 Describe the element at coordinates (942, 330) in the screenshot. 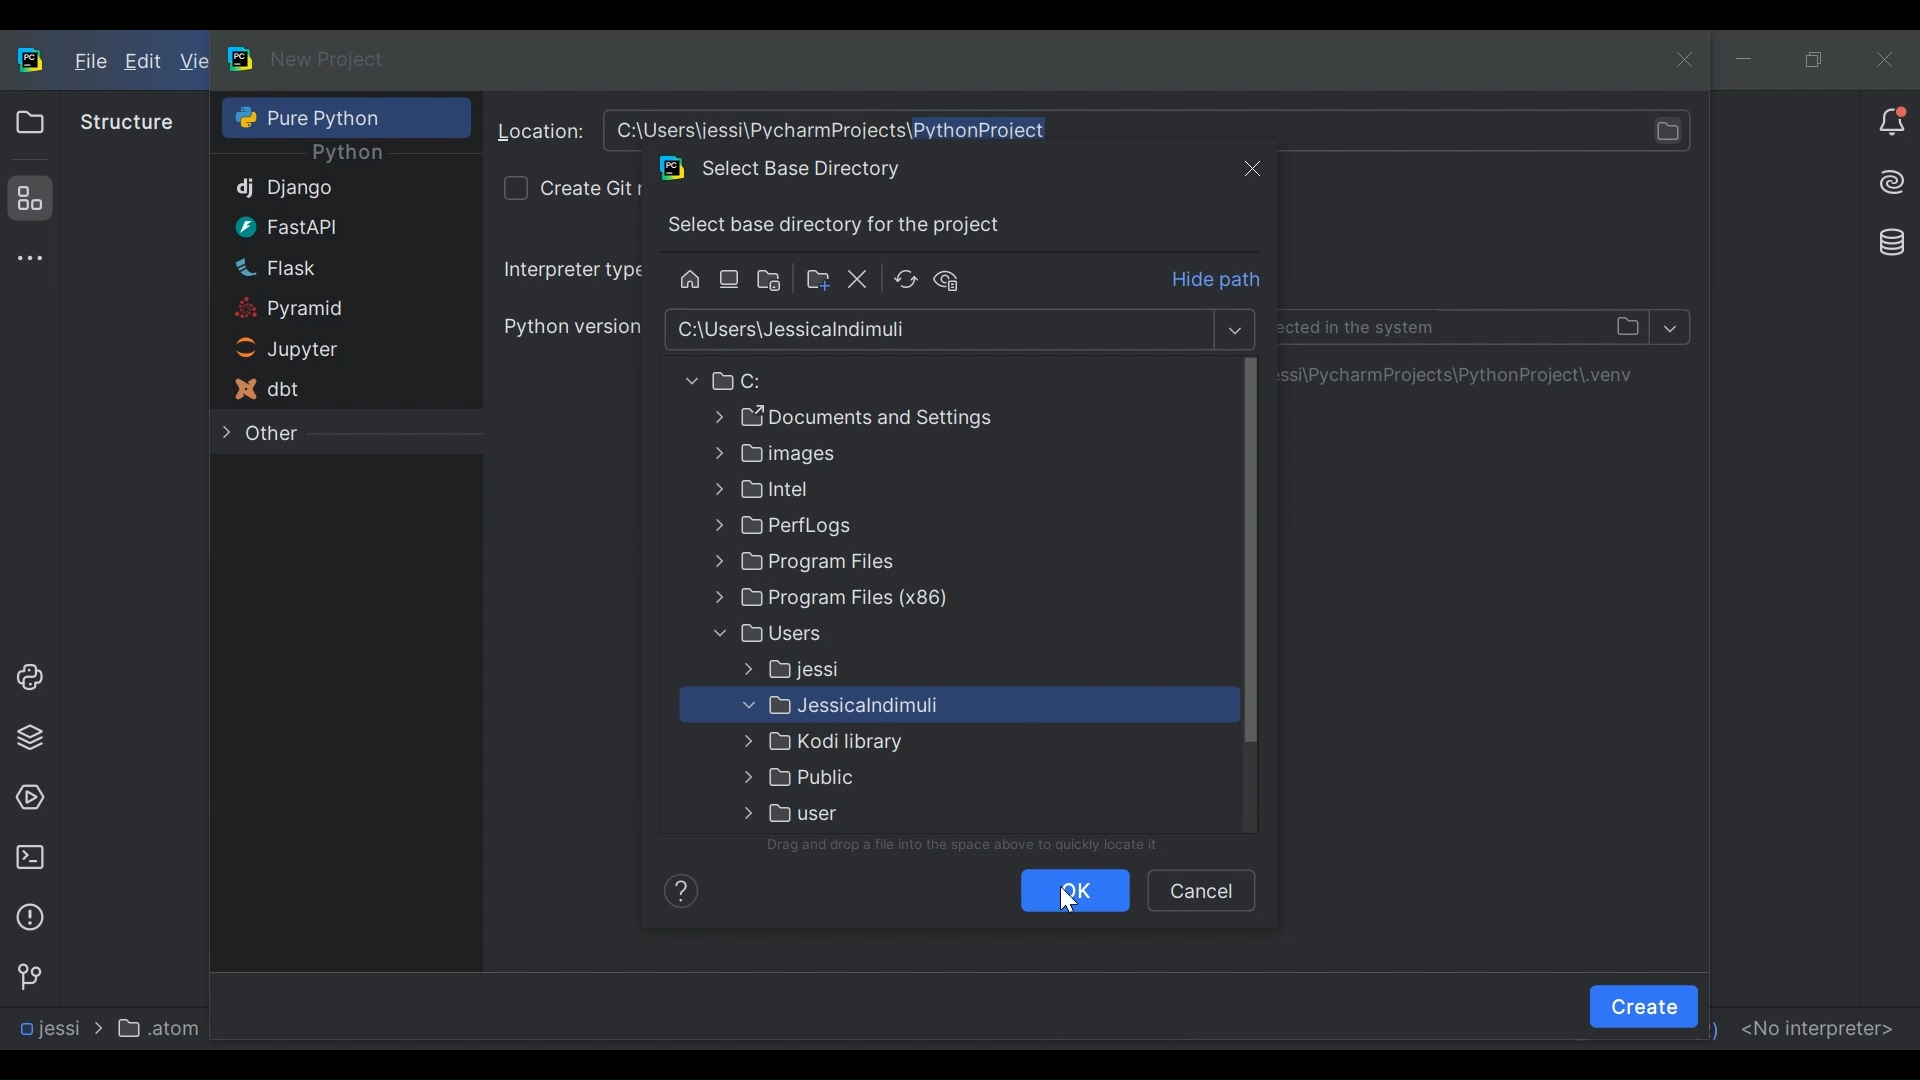

I see `Select base directory` at that location.